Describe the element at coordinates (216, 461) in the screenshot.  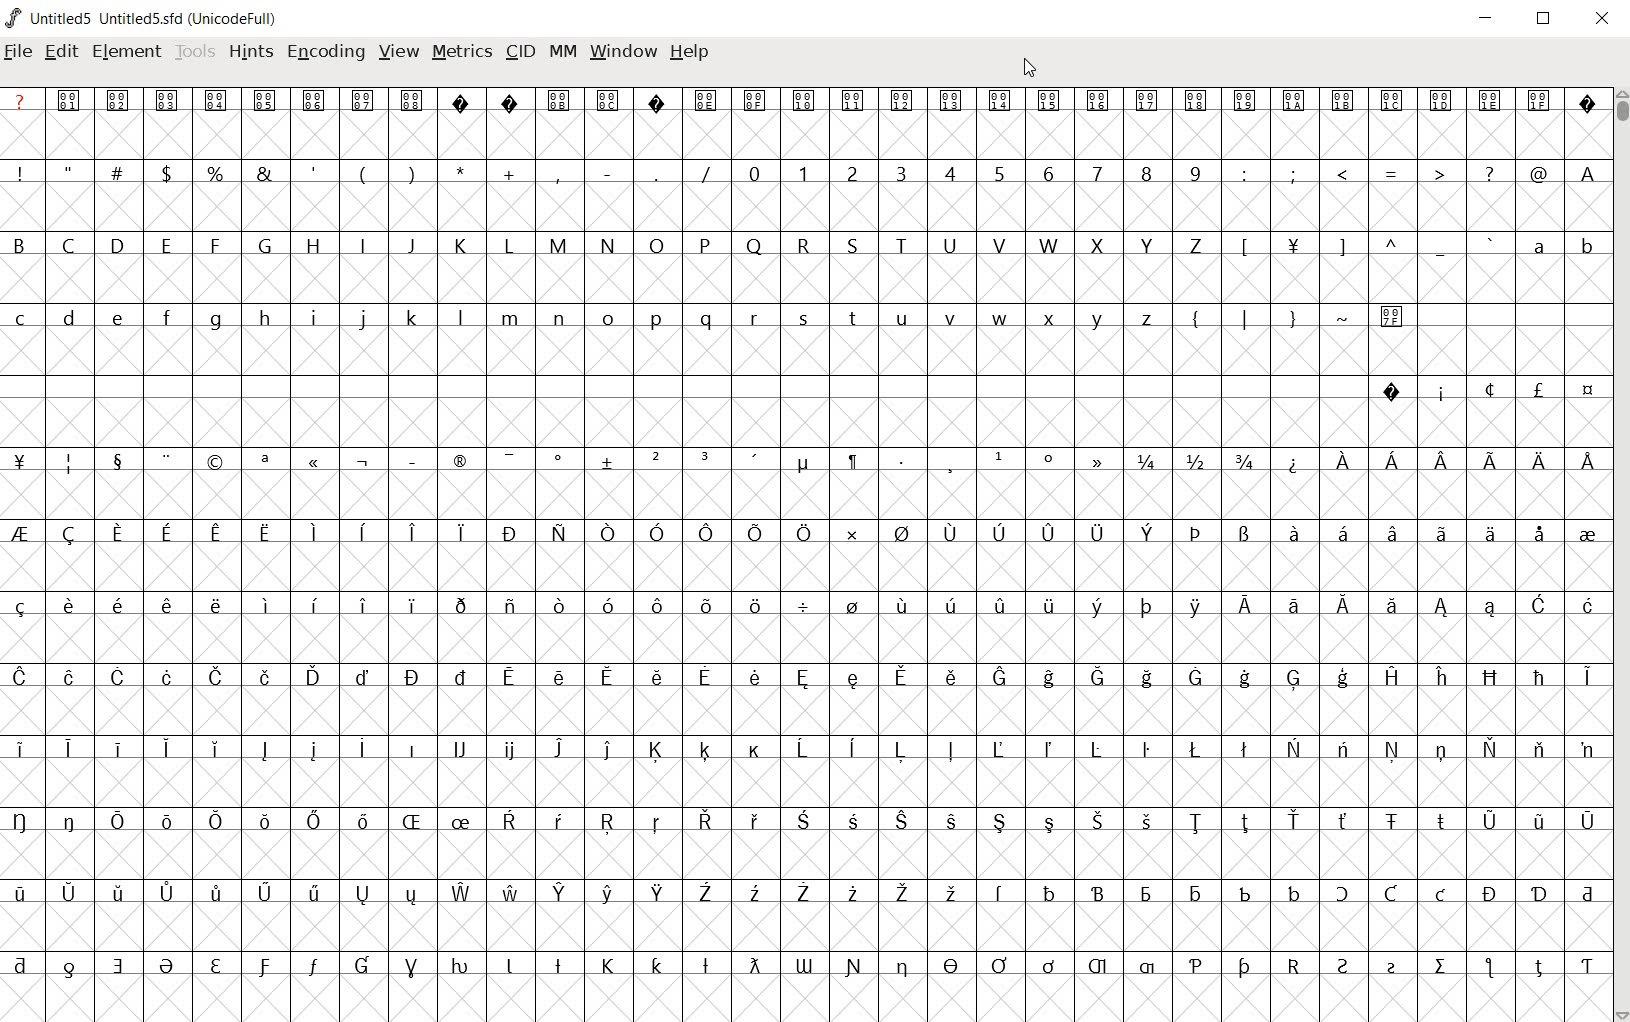
I see `Symbol` at that location.